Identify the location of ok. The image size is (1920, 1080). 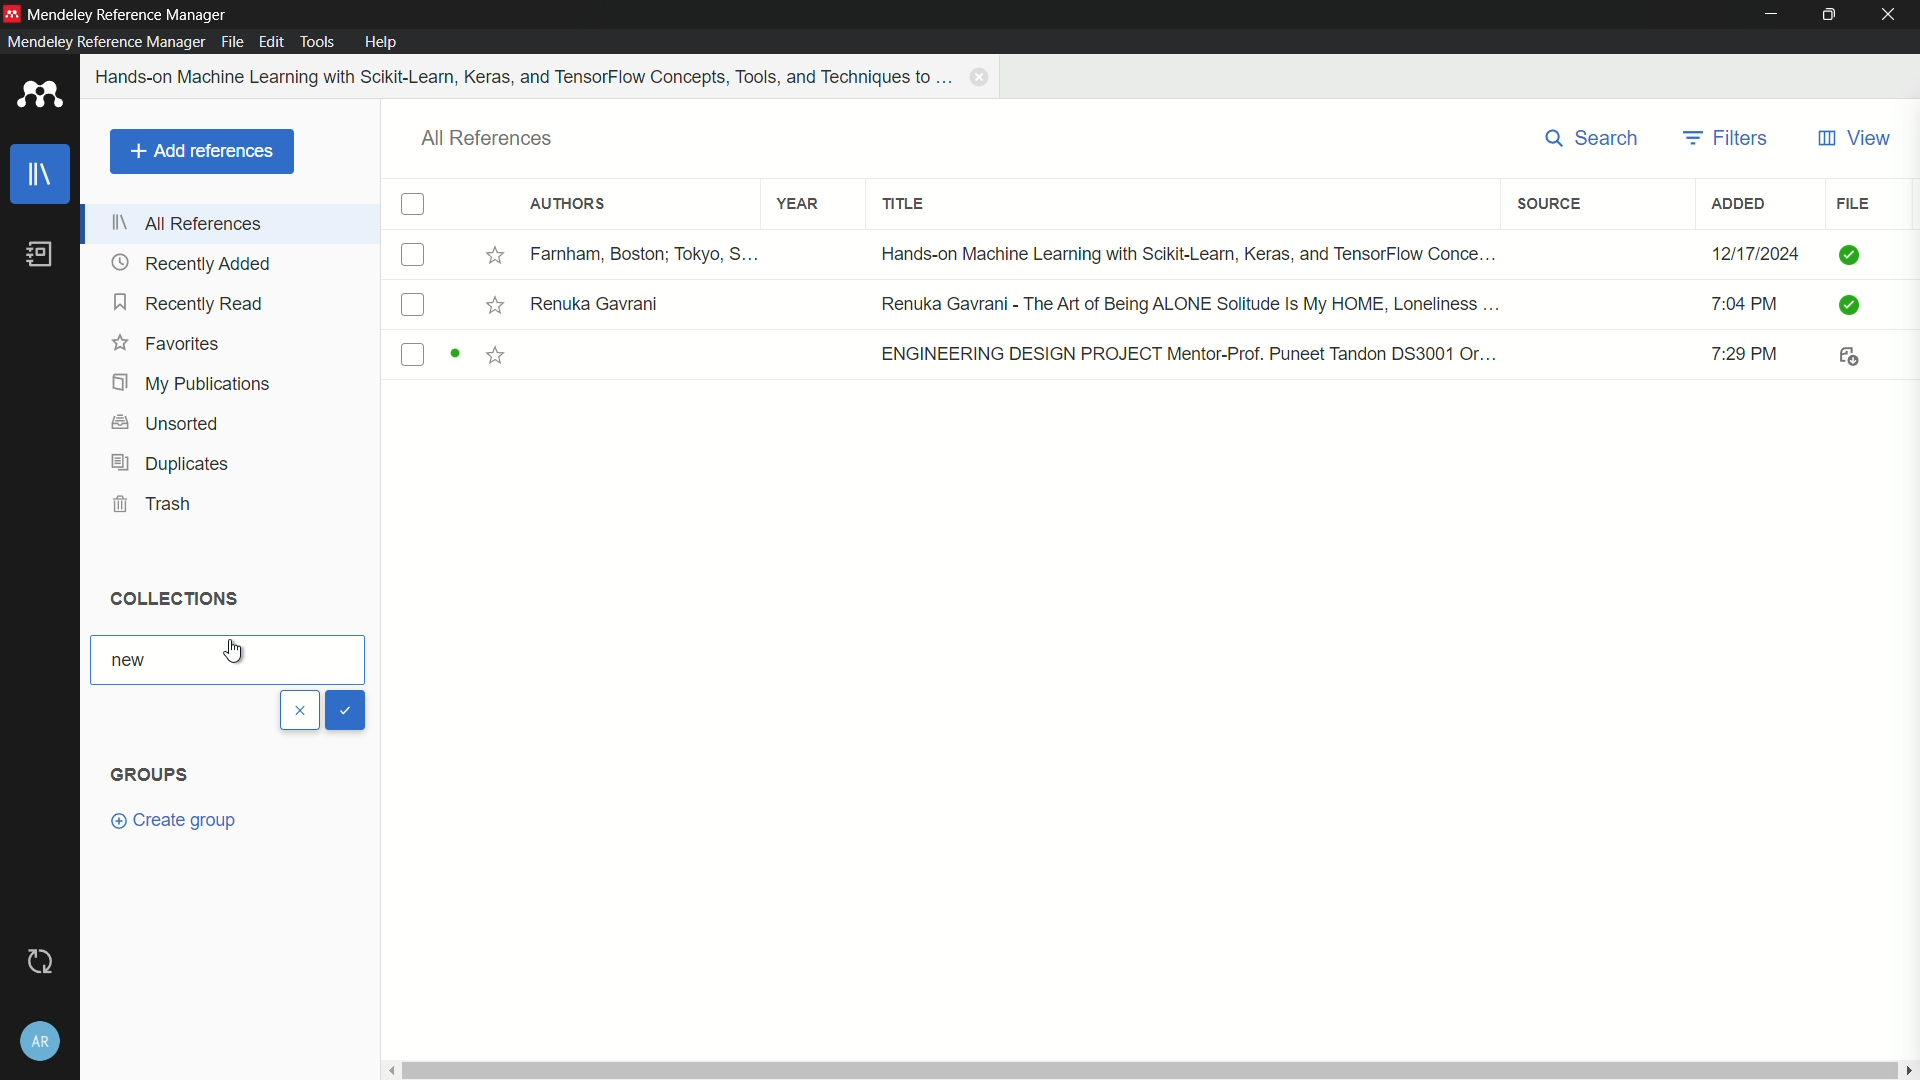
(344, 710).